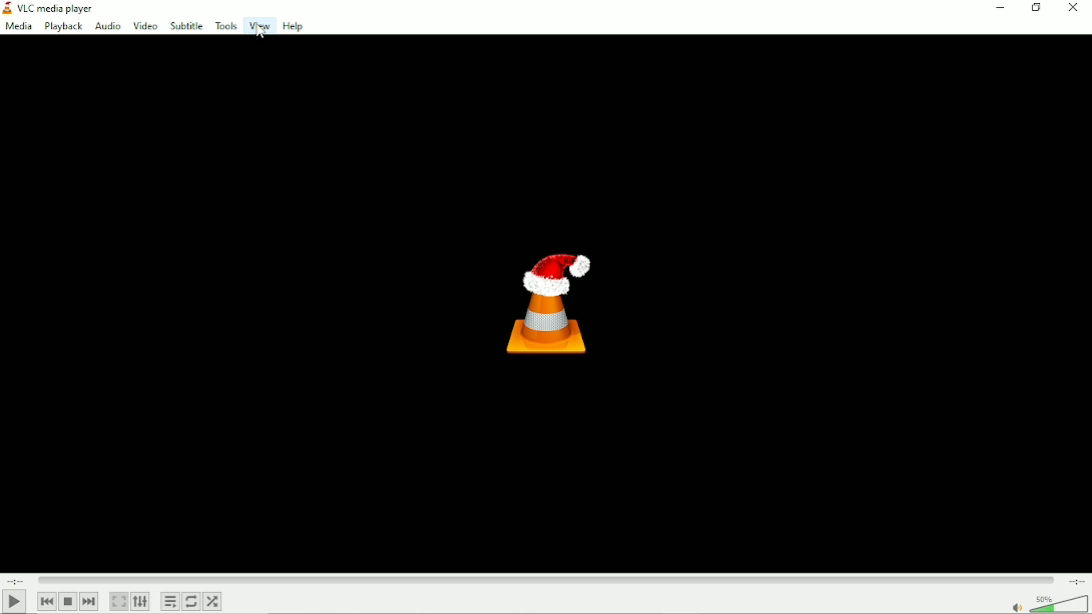 The width and height of the screenshot is (1092, 614). I want to click on Playback, so click(63, 26).